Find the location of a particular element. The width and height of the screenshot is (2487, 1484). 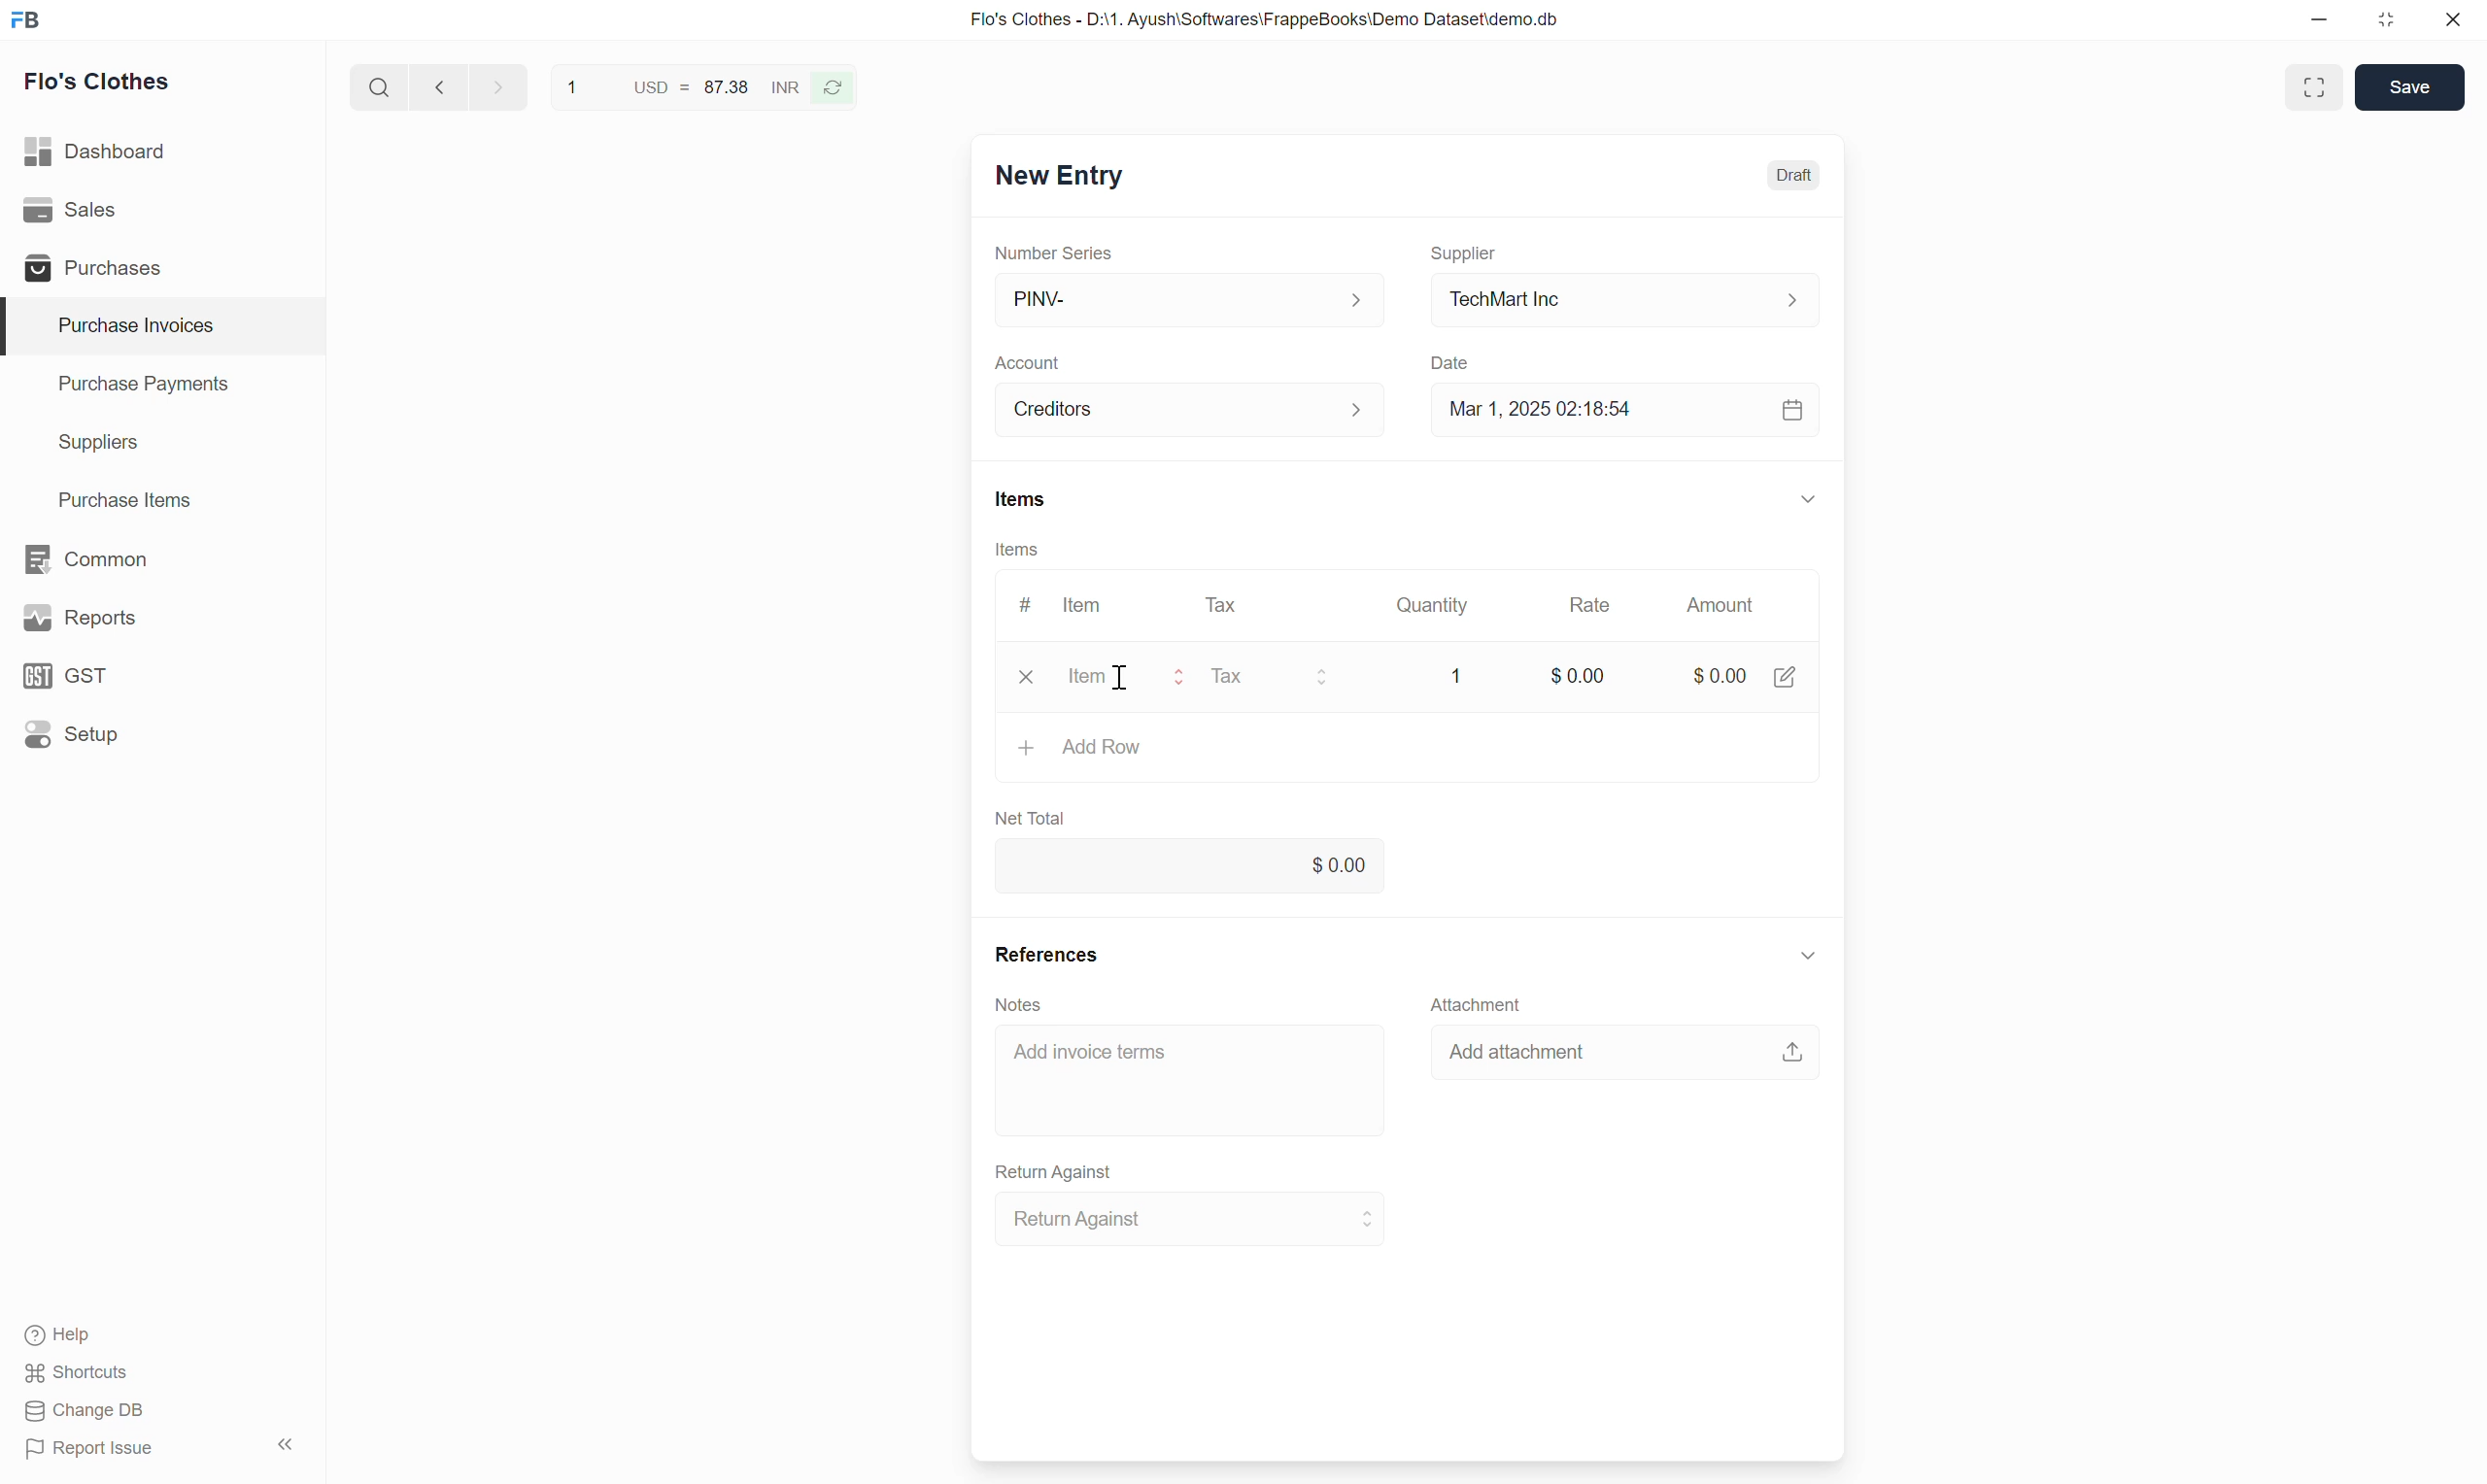

Change DB is located at coordinates (86, 1410).